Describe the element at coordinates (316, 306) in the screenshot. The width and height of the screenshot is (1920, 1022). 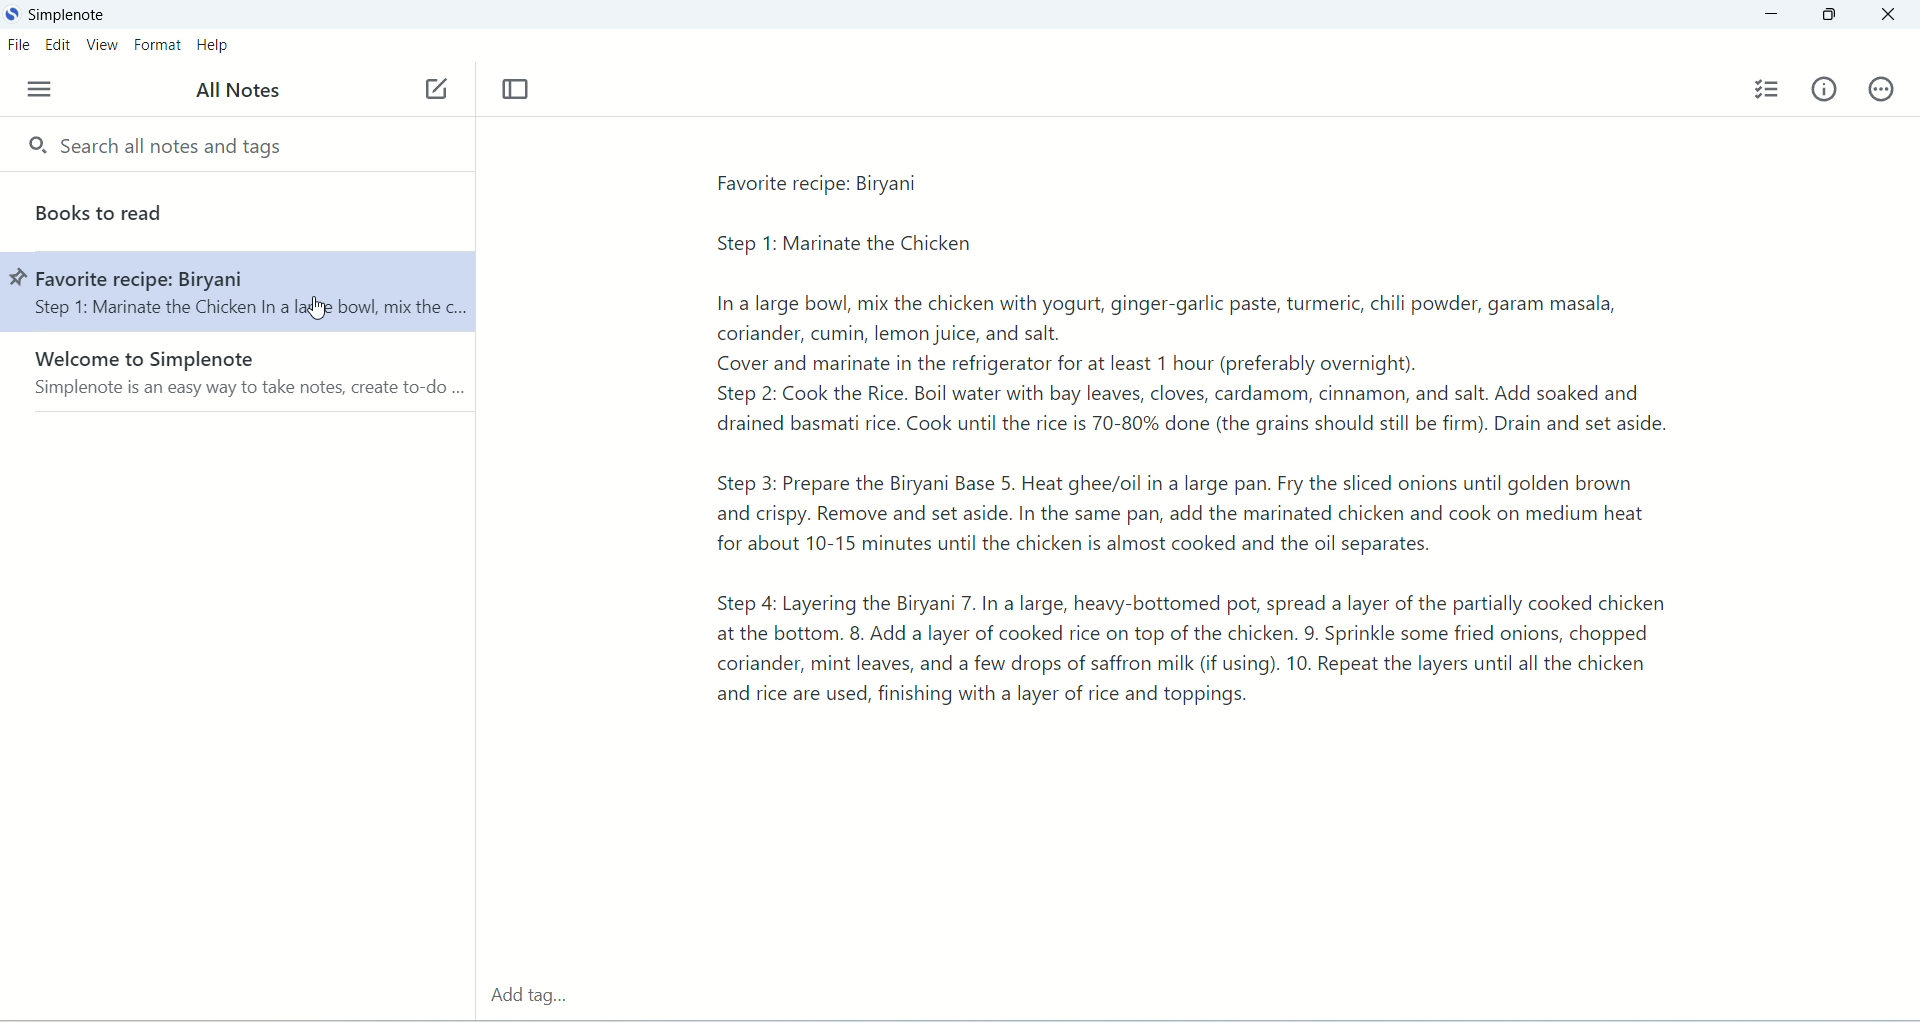
I see `cursor` at that location.